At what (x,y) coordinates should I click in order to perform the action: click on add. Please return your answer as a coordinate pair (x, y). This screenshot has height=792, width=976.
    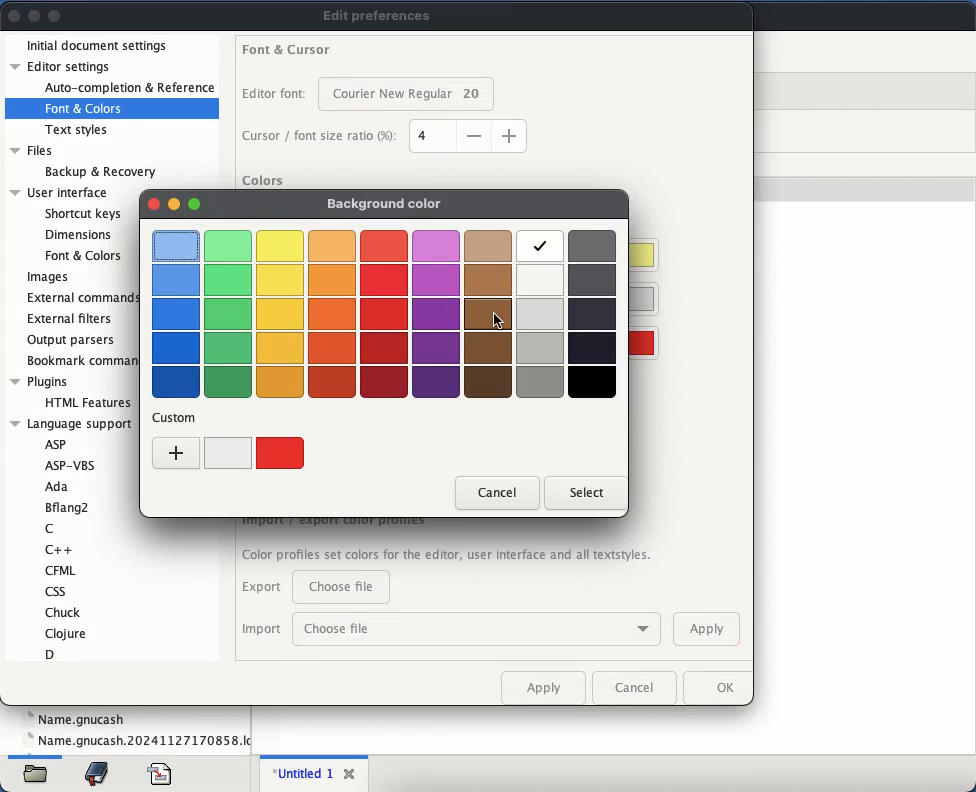
    Looking at the image, I should click on (177, 452).